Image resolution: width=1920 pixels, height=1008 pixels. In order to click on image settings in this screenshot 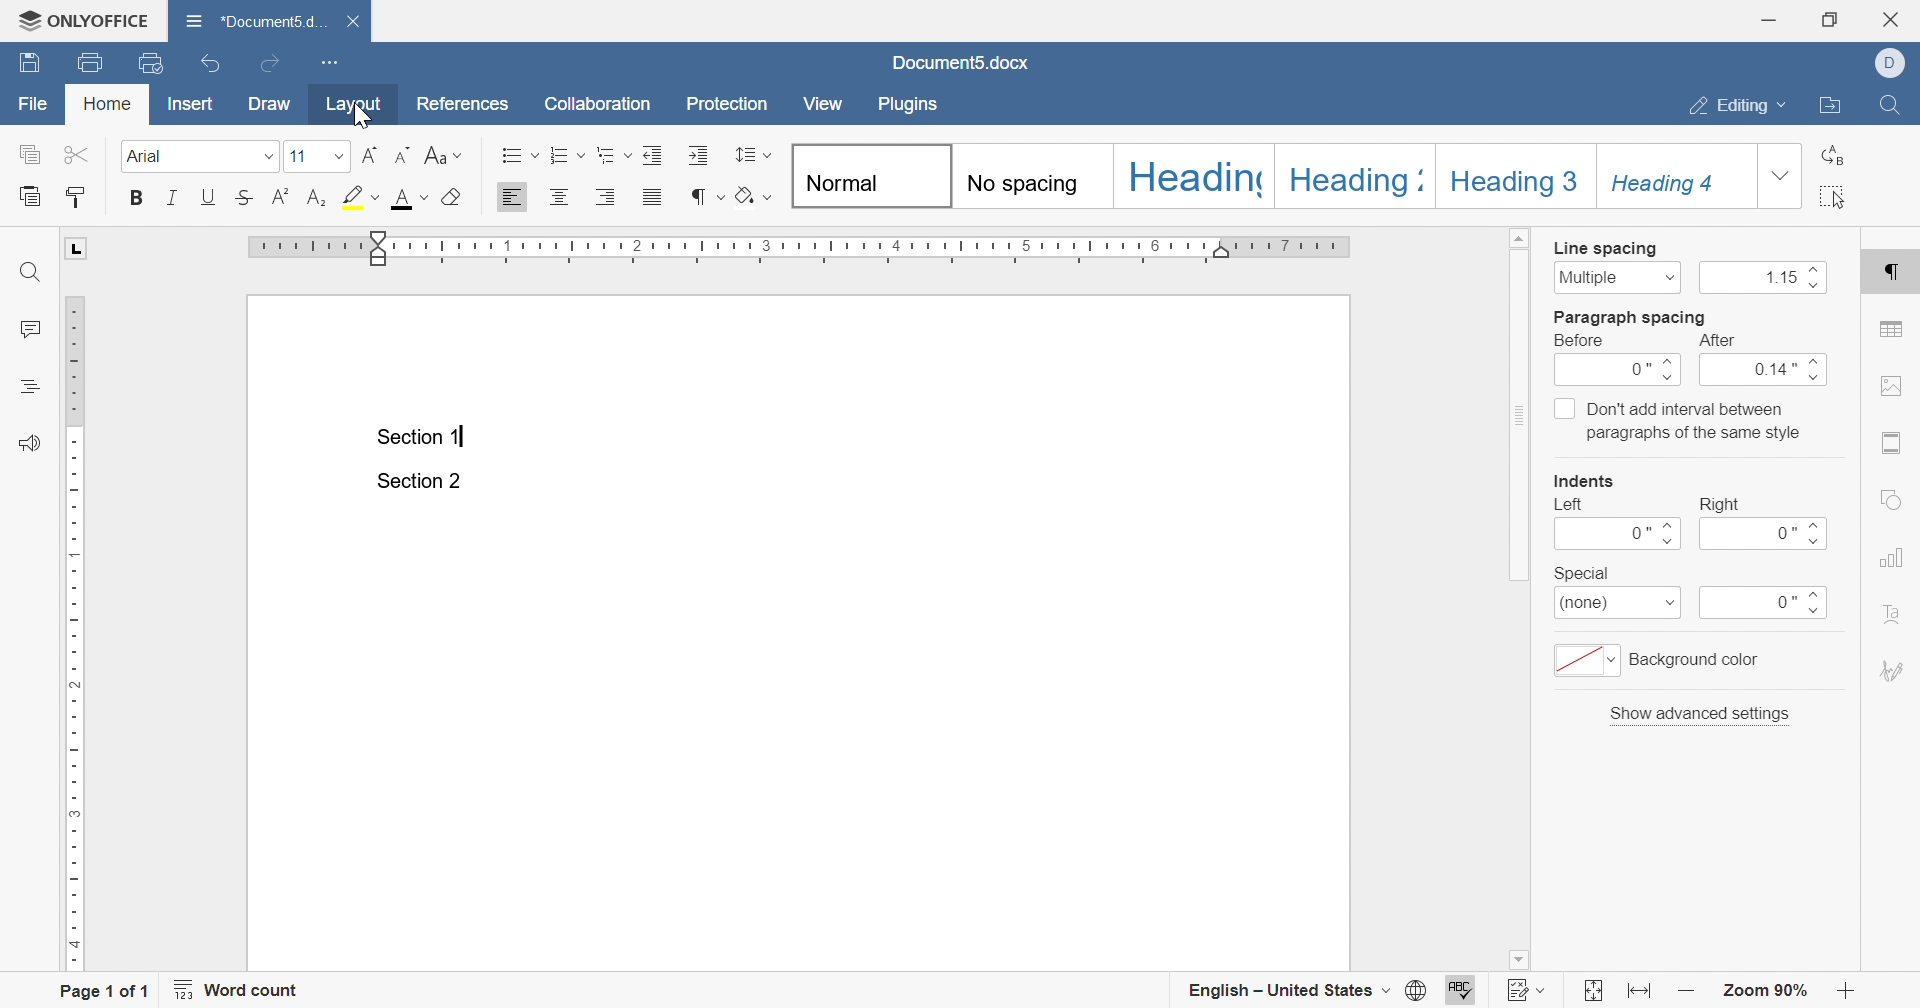, I will do `click(1889, 385)`.